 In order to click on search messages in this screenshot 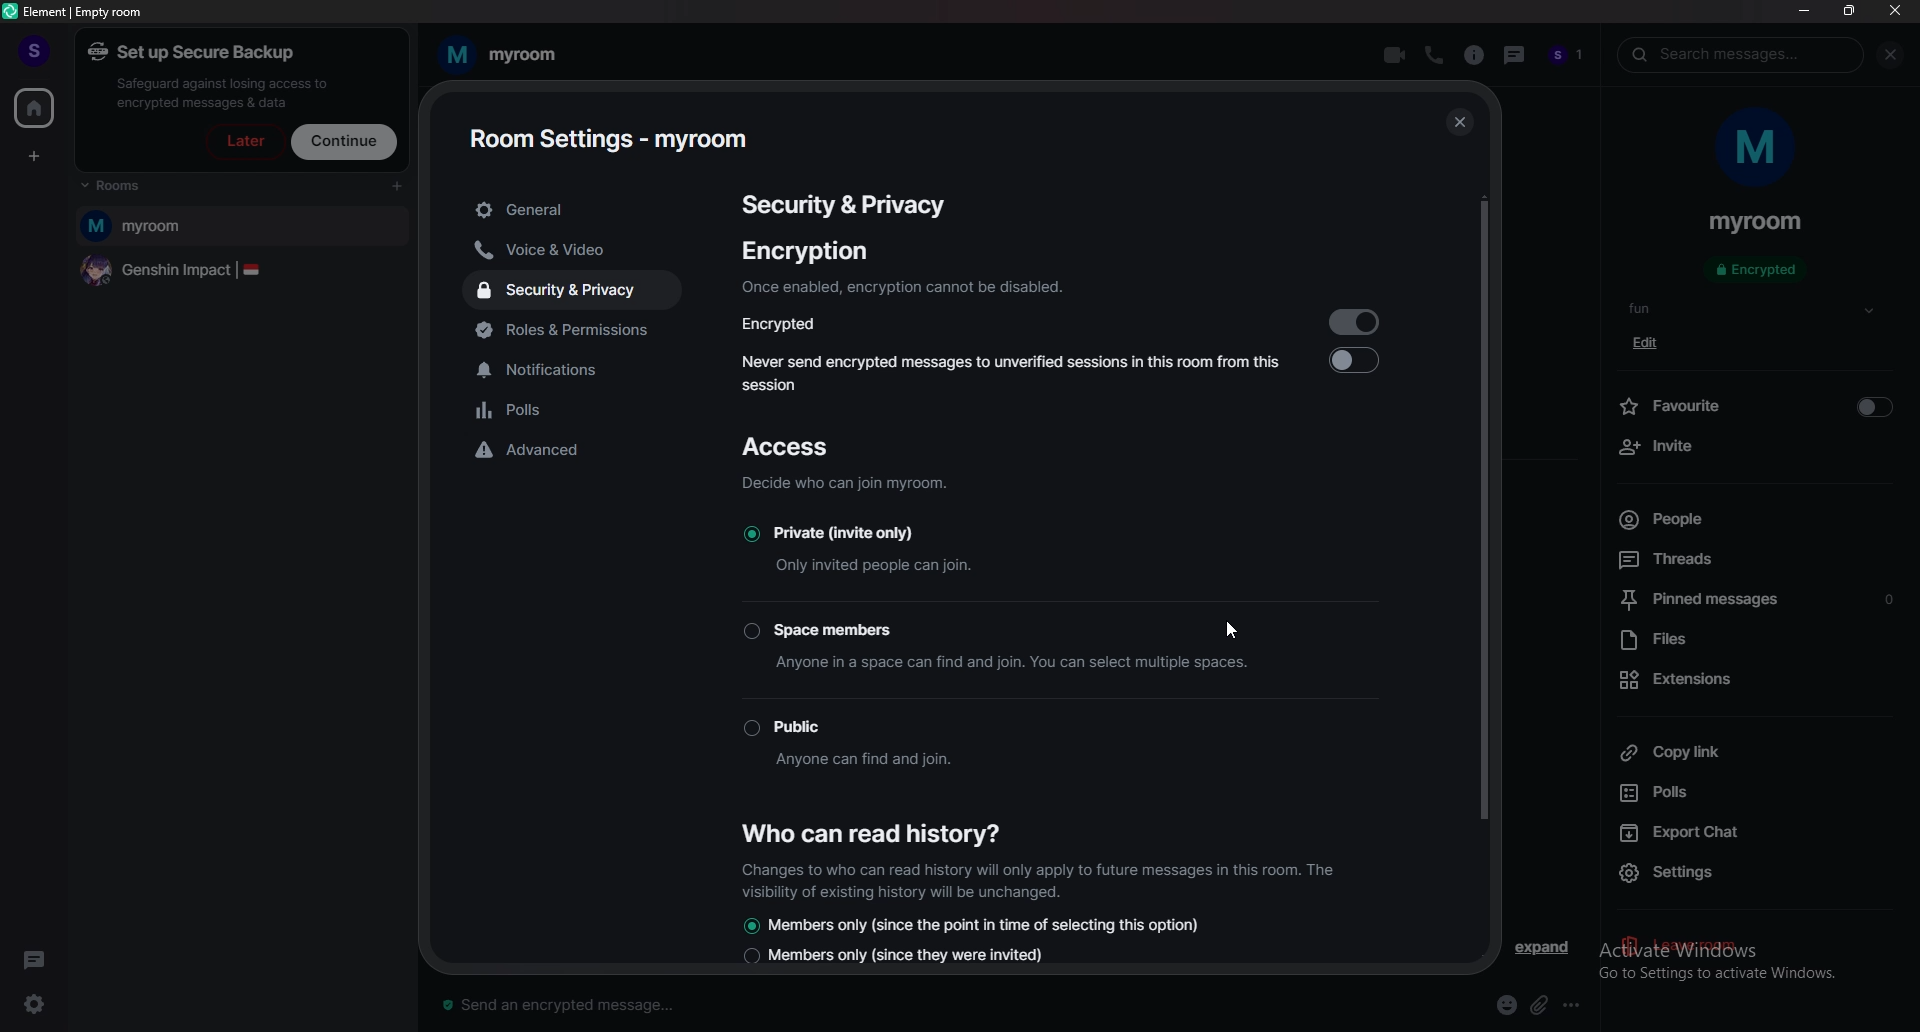, I will do `click(1746, 53)`.